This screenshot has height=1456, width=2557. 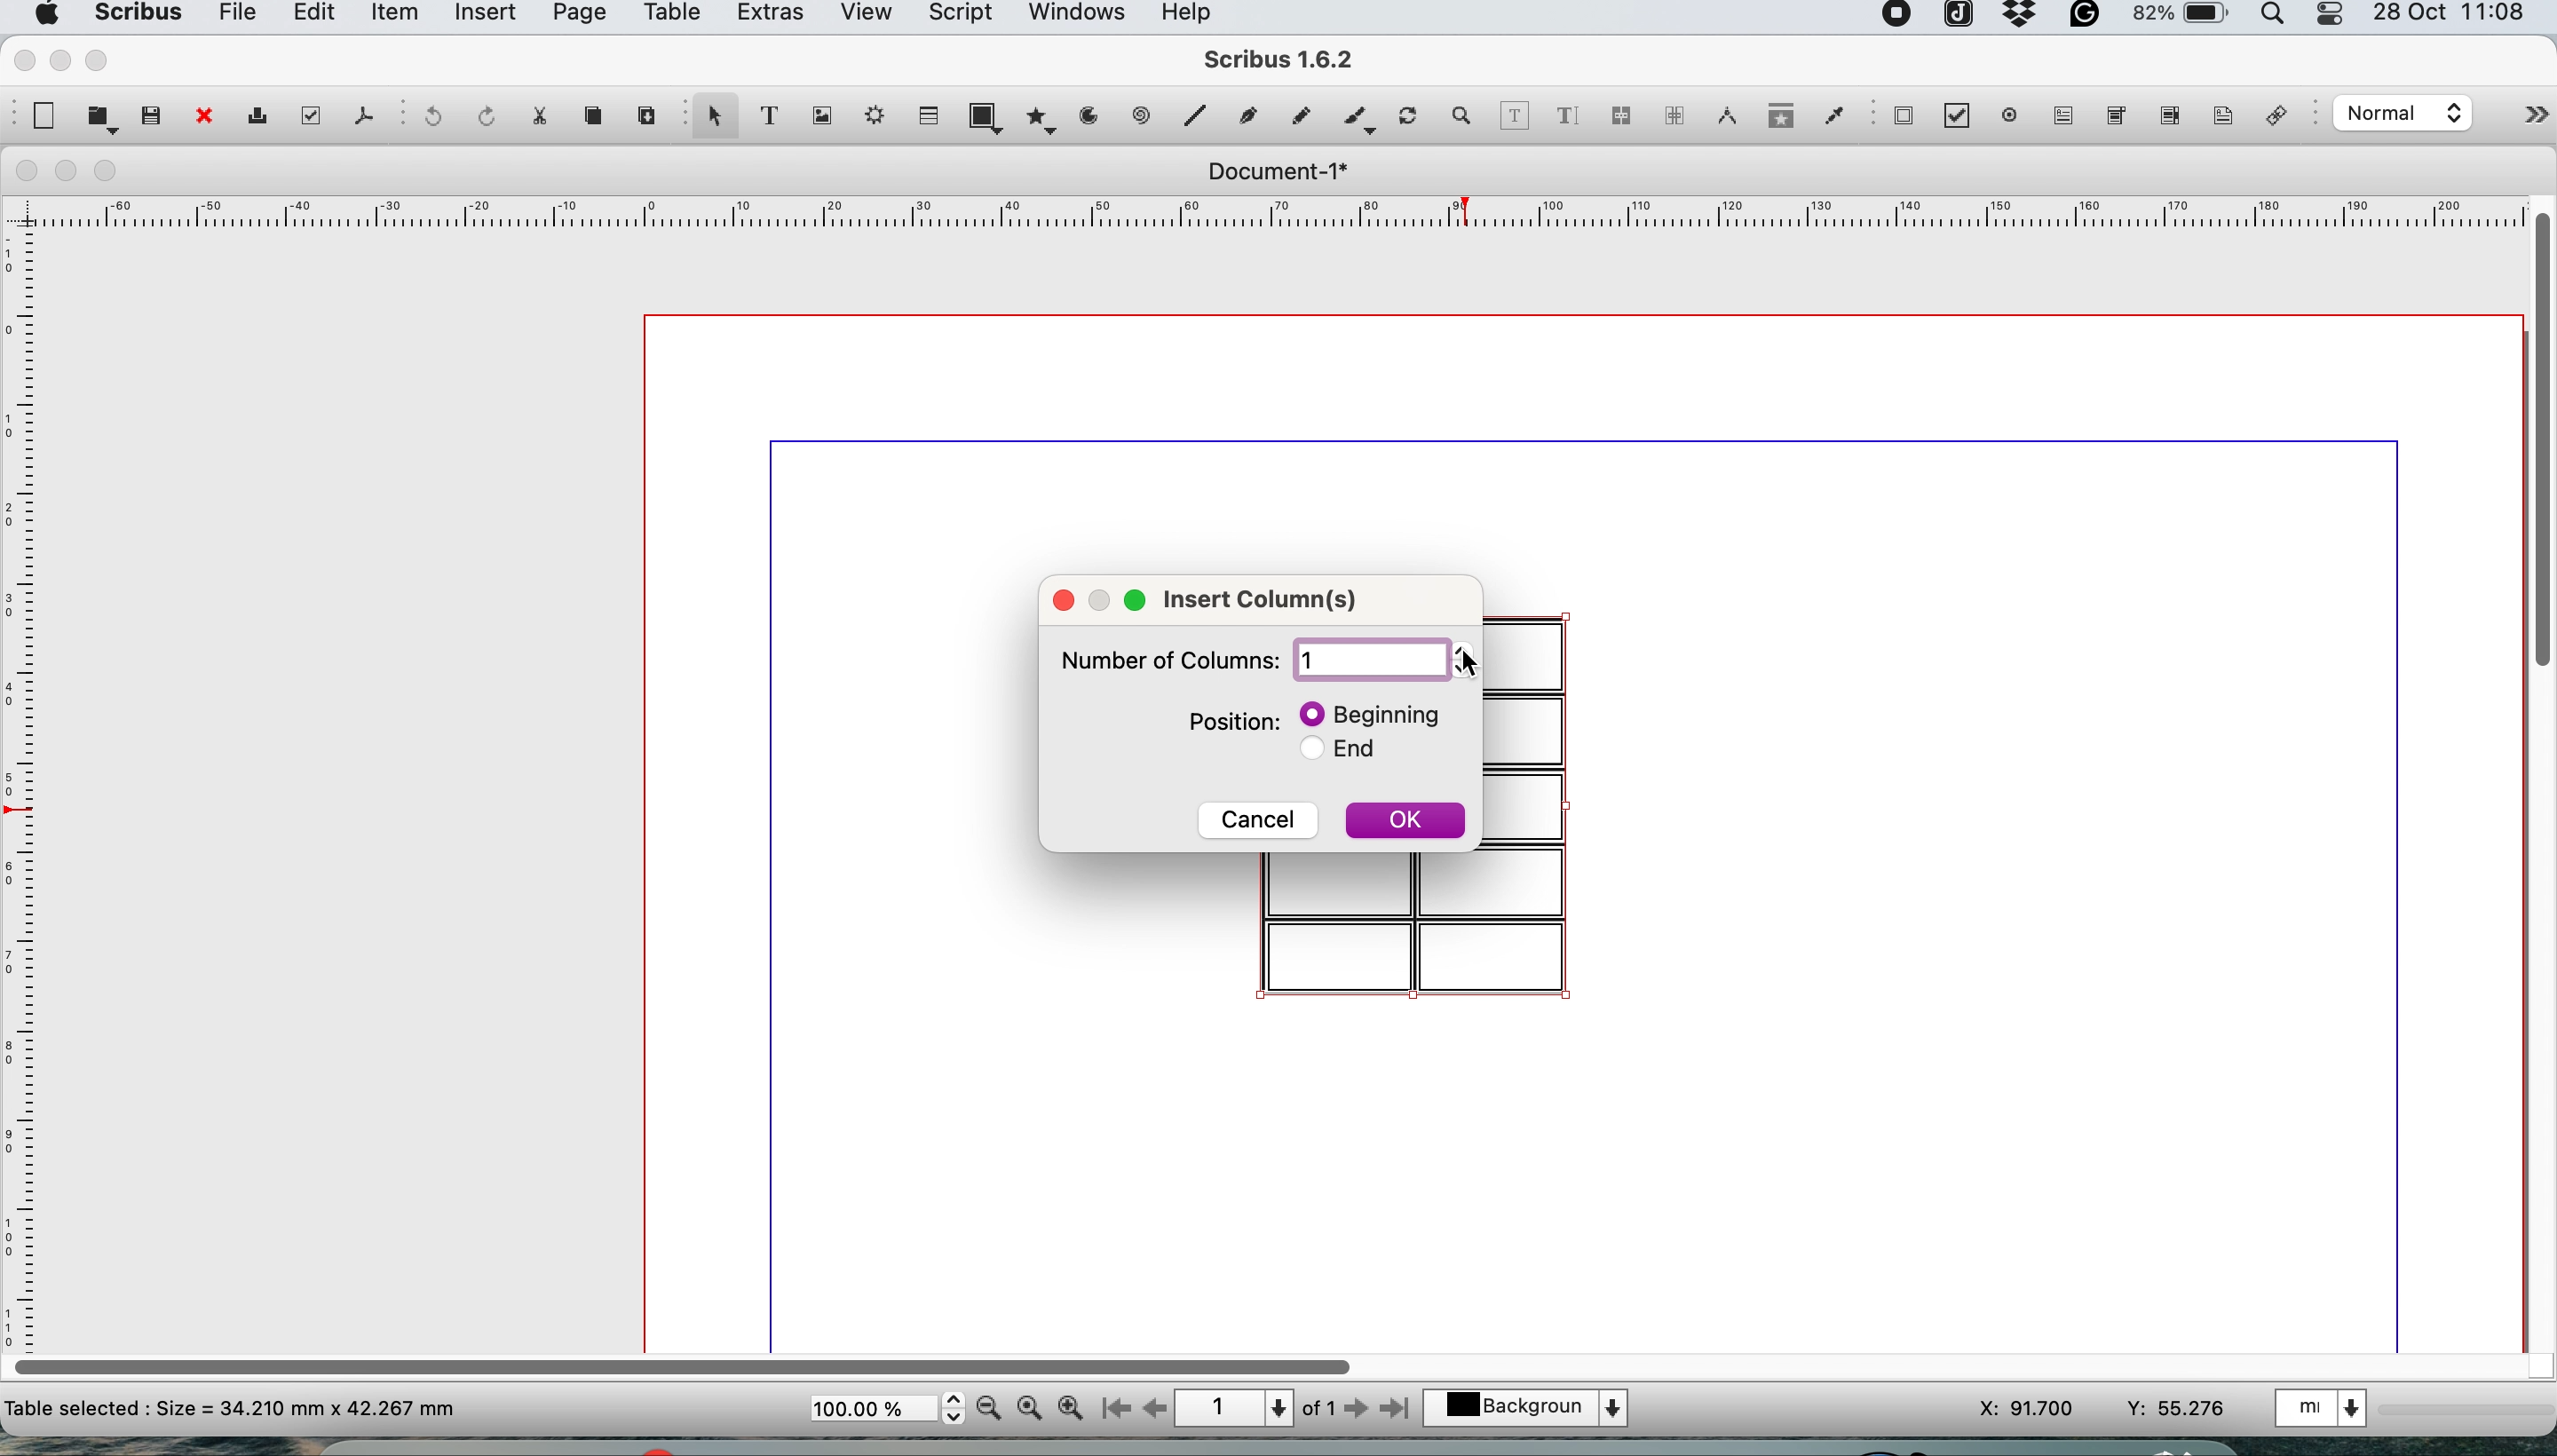 I want to click on zoom in, so click(x=1072, y=1408).